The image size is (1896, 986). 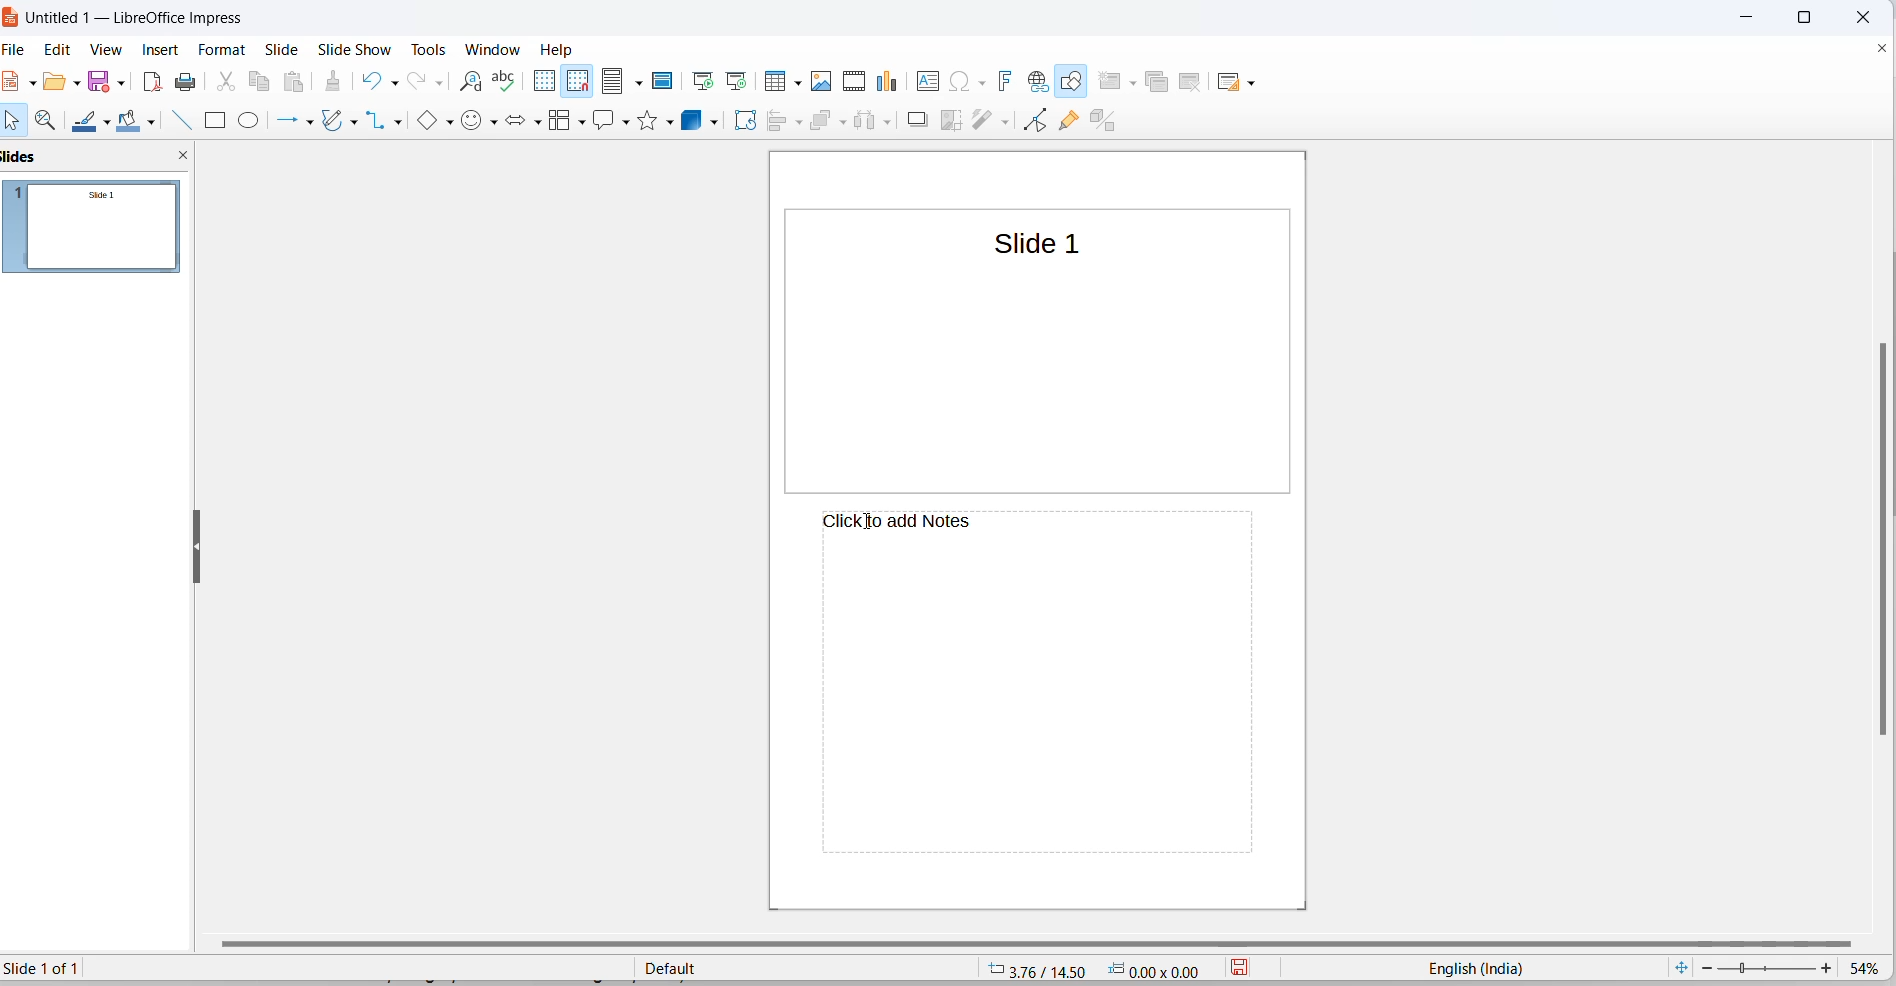 What do you see at coordinates (219, 120) in the screenshot?
I see `rectangle` at bounding box center [219, 120].